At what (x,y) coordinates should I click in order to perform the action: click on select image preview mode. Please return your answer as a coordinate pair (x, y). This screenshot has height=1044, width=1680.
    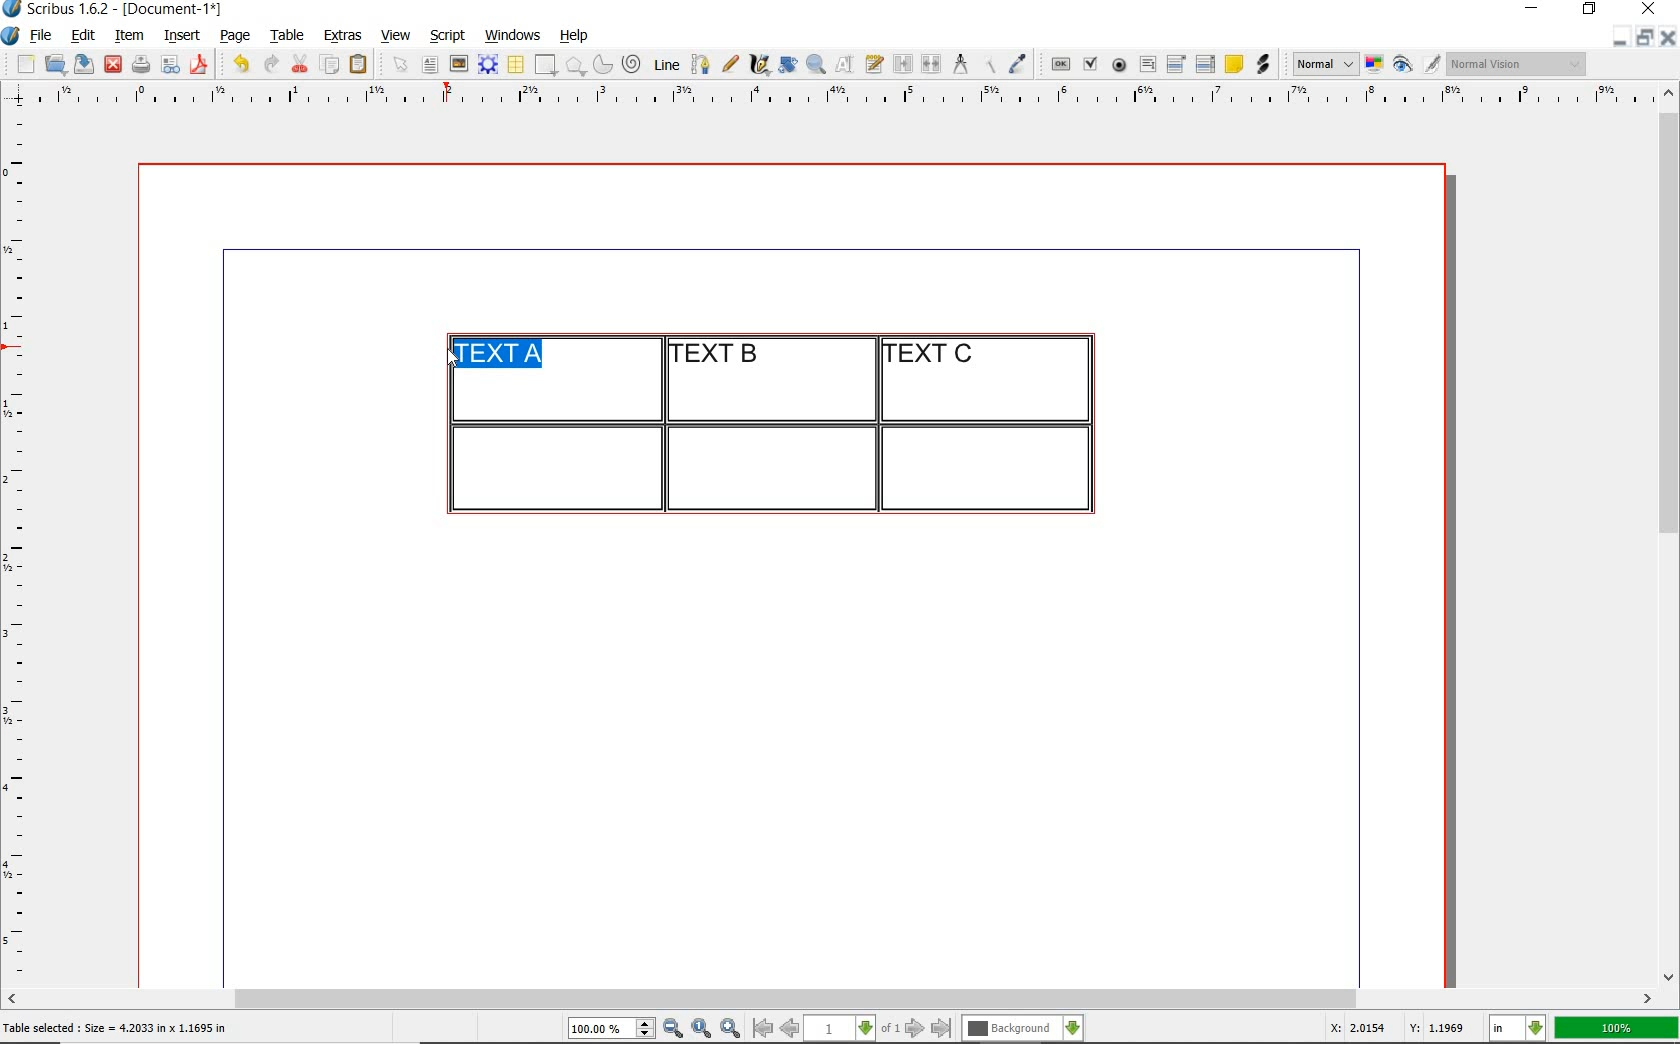
    Looking at the image, I should click on (1324, 65).